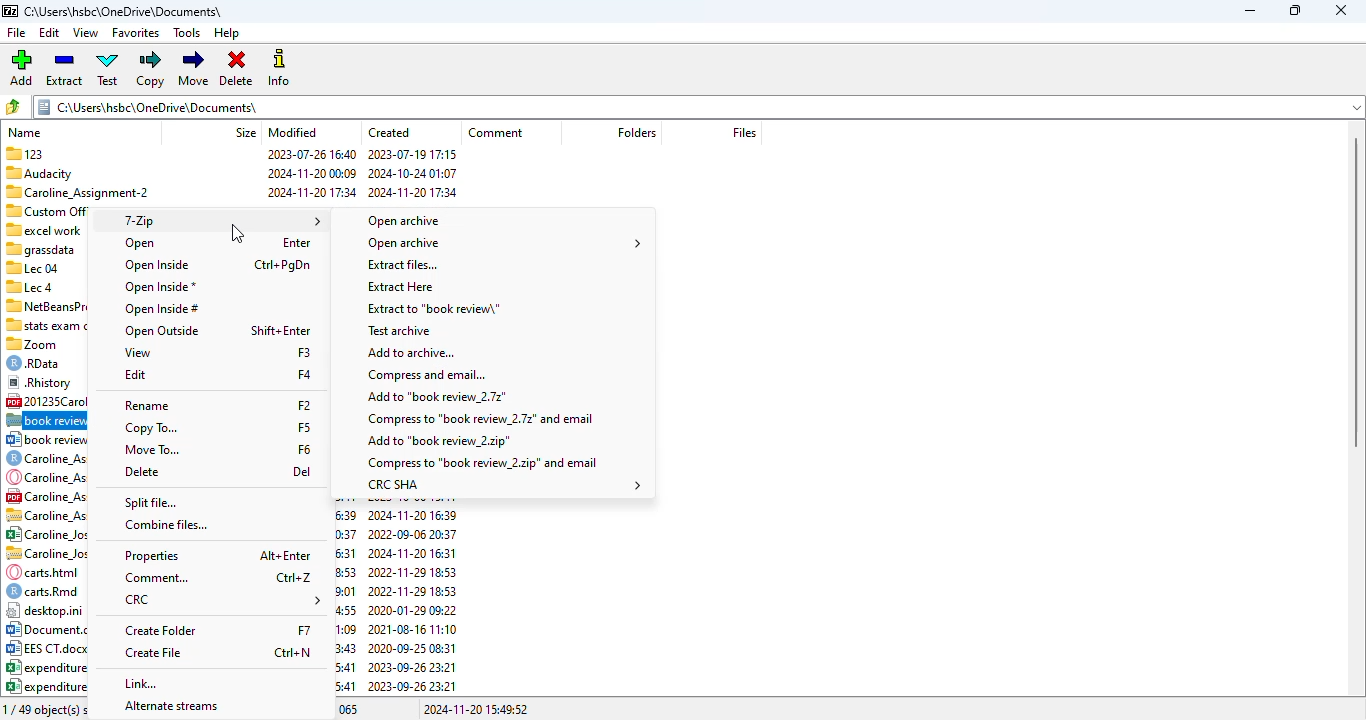 This screenshot has width=1366, height=720. I want to click on shortcut for create file, so click(294, 652).